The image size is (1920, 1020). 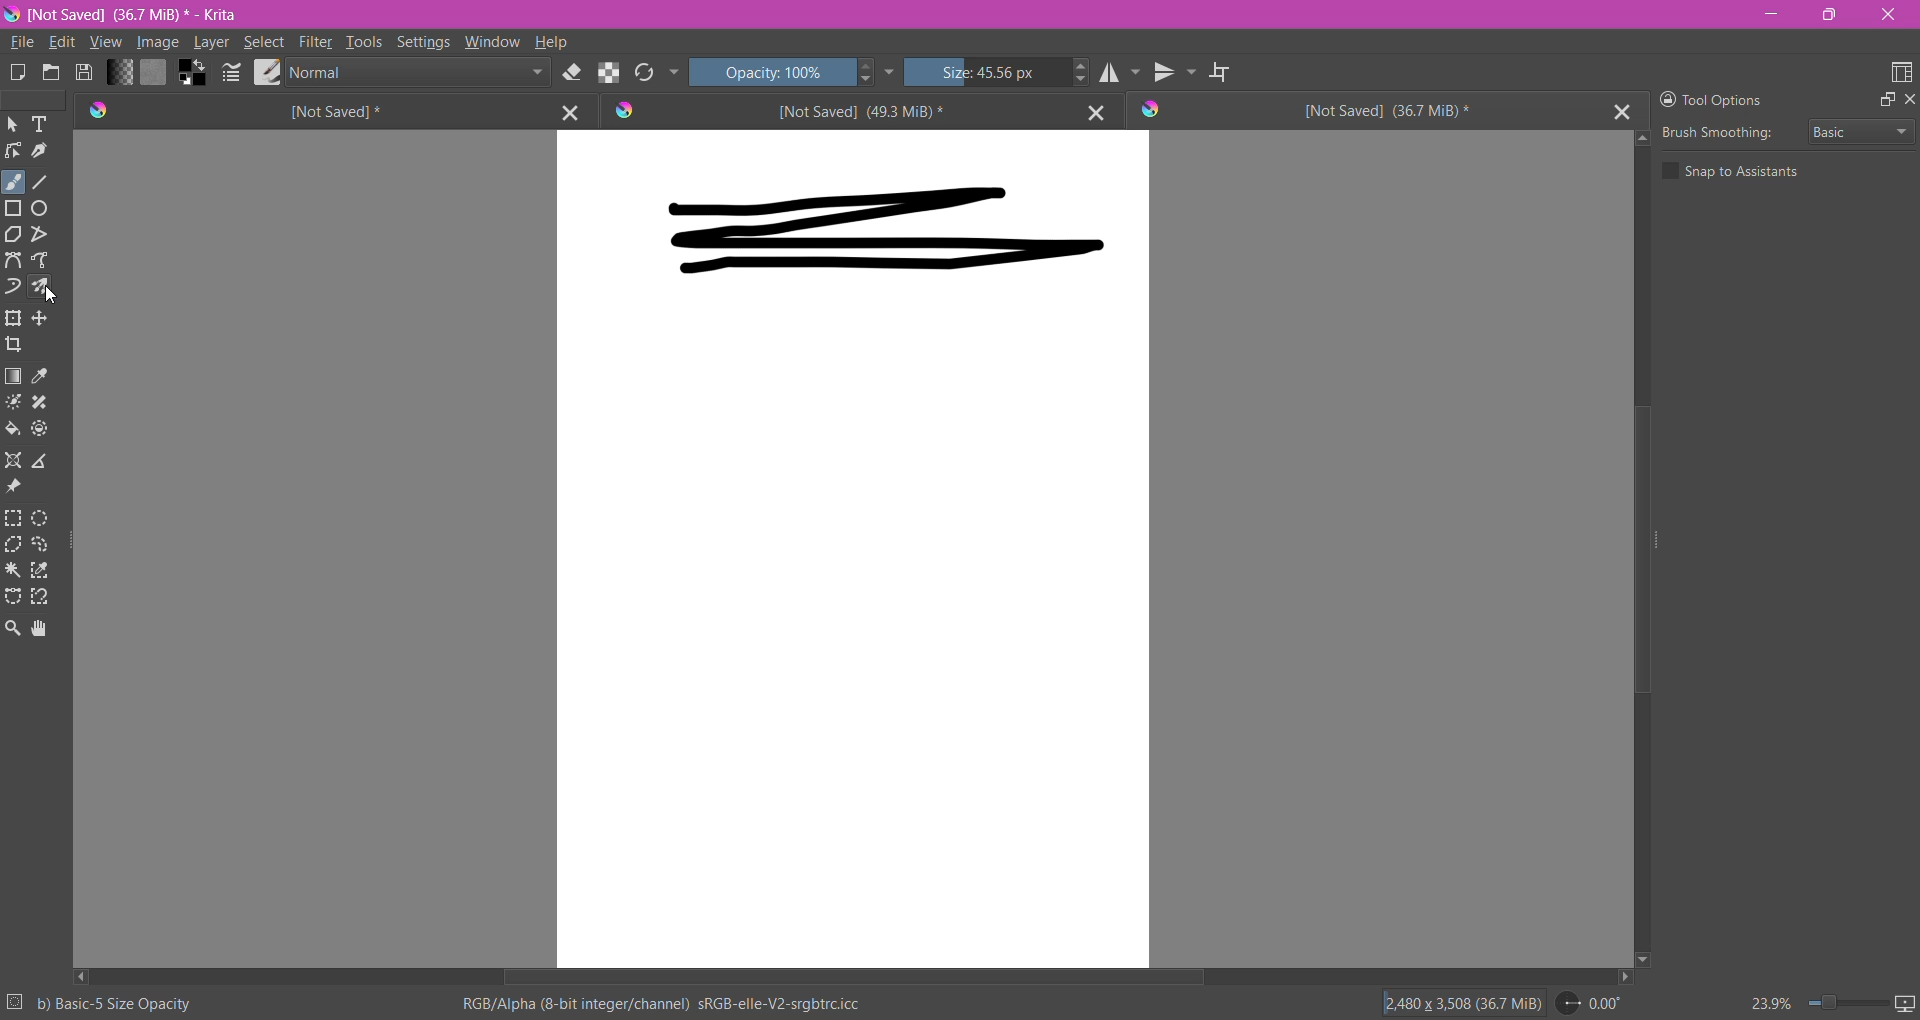 I want to click on Vertical Mirror Tool, so click(x=1176, y=73).